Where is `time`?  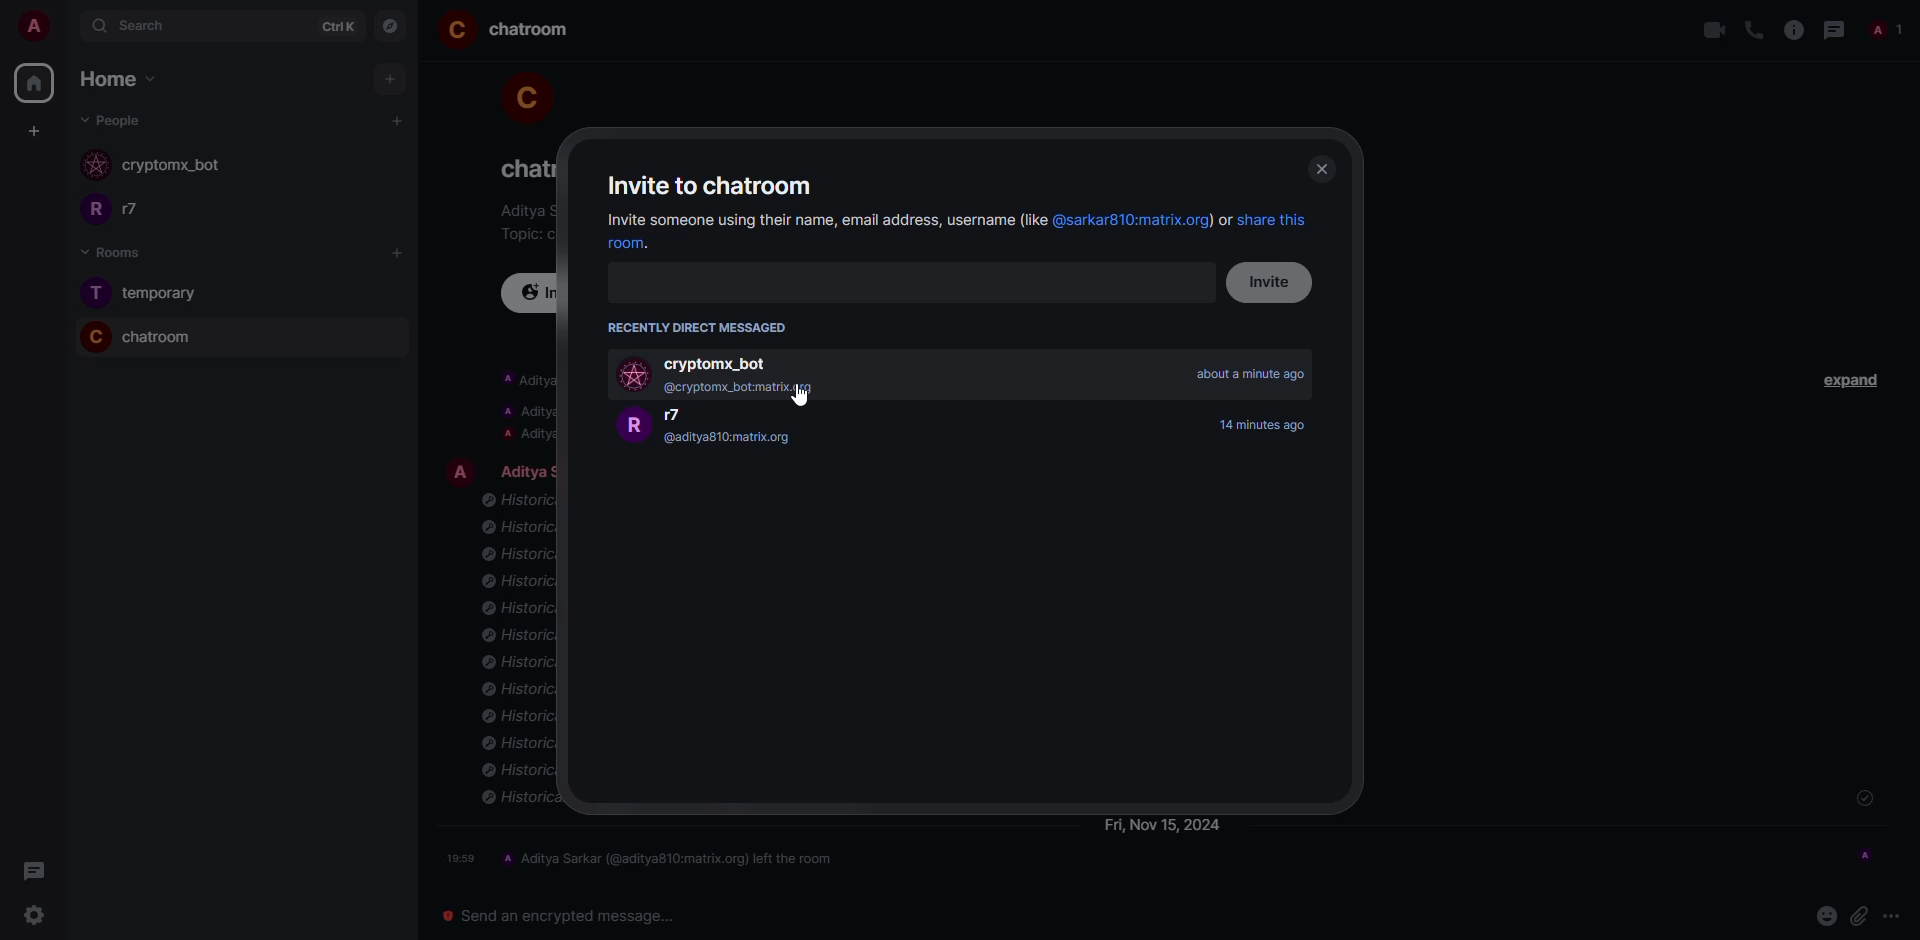
time is located at coordinates (1269, 424).